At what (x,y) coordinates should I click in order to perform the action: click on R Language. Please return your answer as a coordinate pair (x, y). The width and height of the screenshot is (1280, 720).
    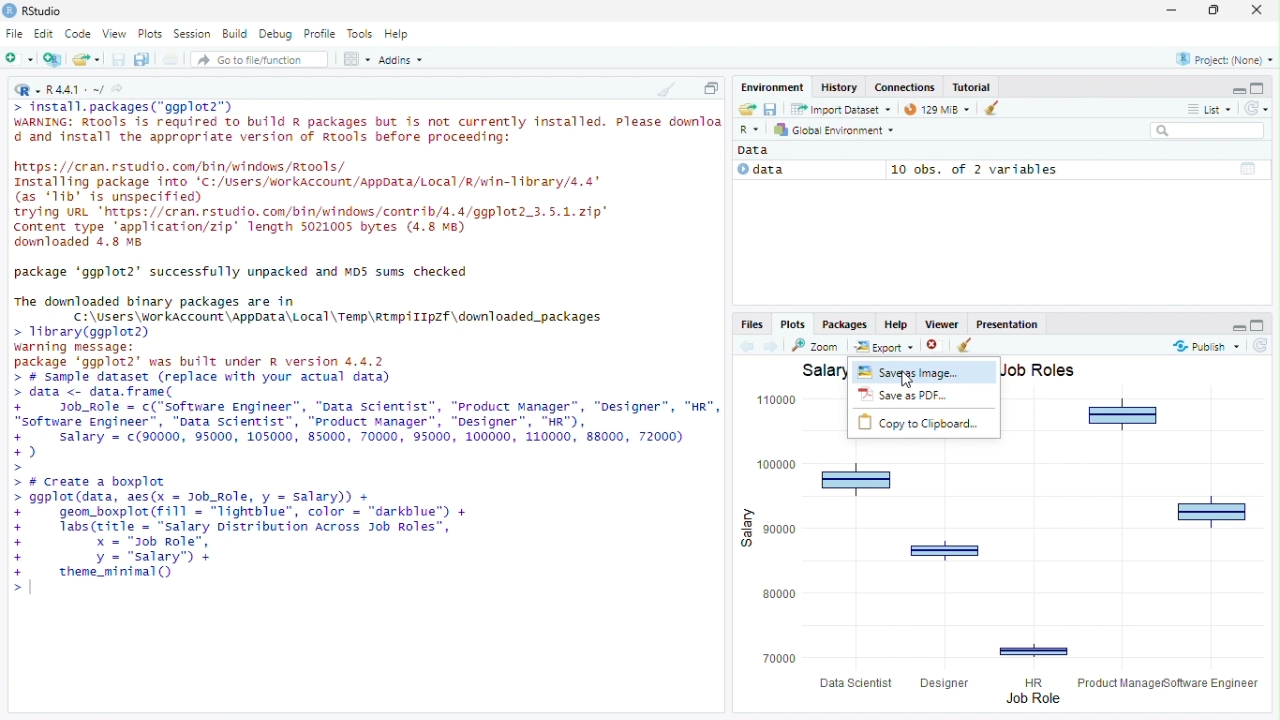
    Looking at the image, I should click on (27, 91).